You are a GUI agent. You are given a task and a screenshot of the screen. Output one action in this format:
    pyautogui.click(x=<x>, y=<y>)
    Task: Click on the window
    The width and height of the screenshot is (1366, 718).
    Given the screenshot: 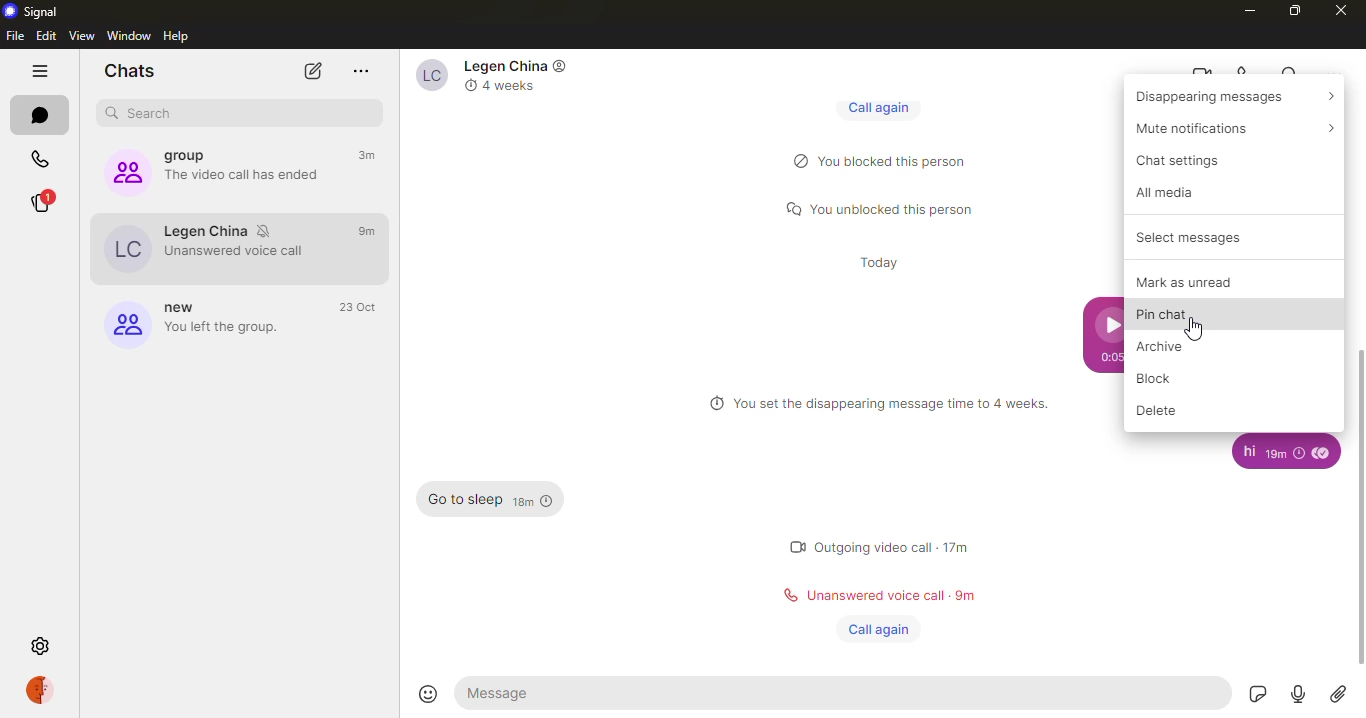 What is the action you would take?
    pyautogui.click(x=130, y=35)
    